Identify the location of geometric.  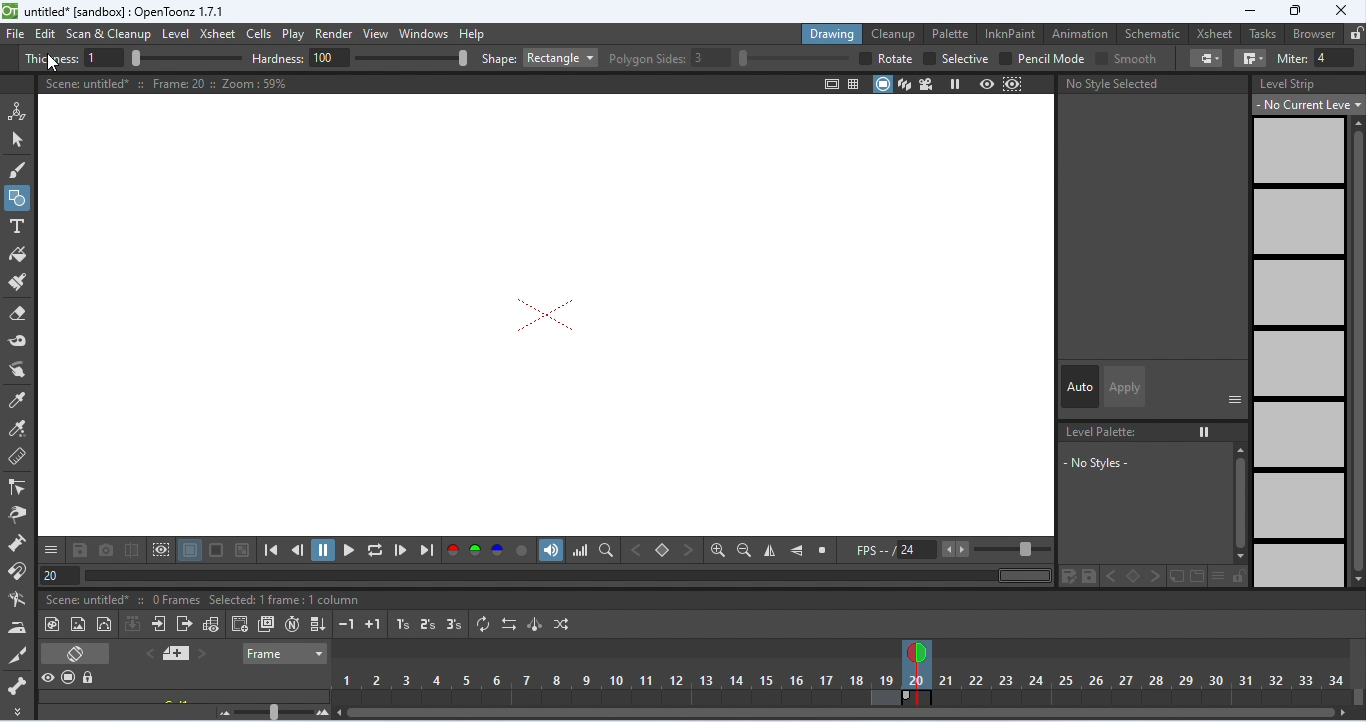
(18, 199).